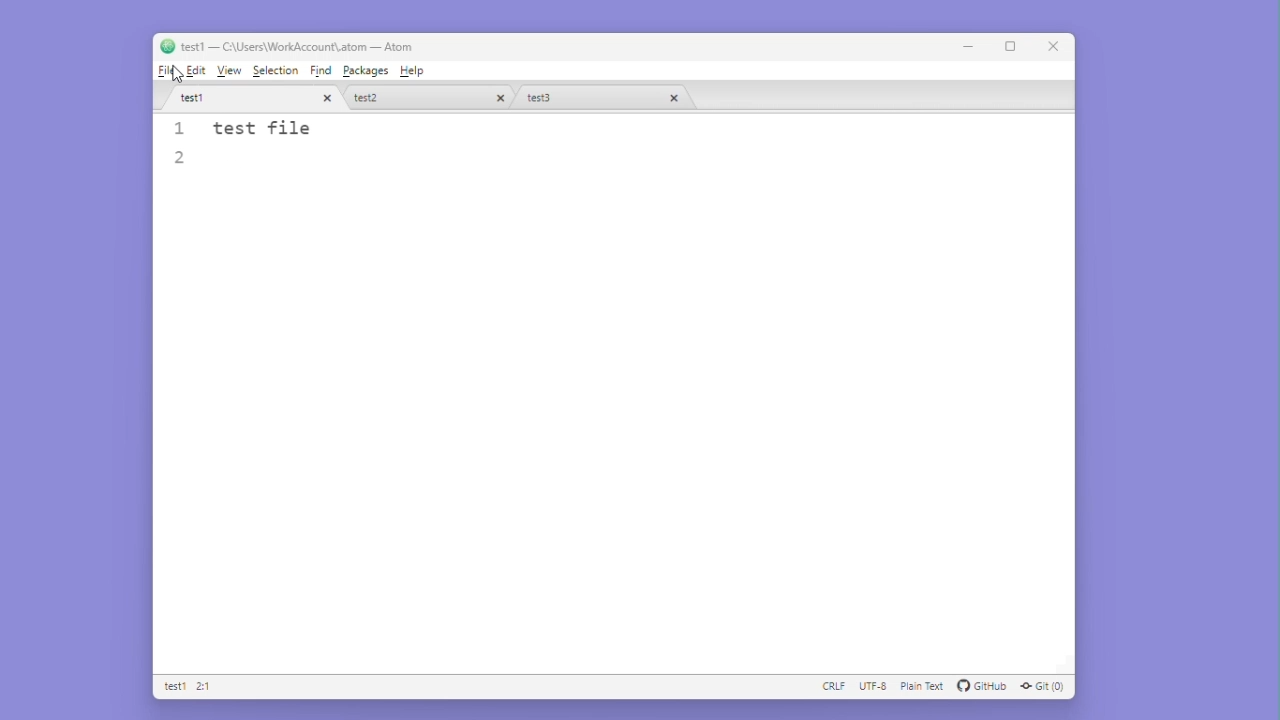 The width and height of the screenshot is (1280, 720). What do you see at coordinates (326, 97) in the screenshot?
I see `close` at bounding box center [326, 97].